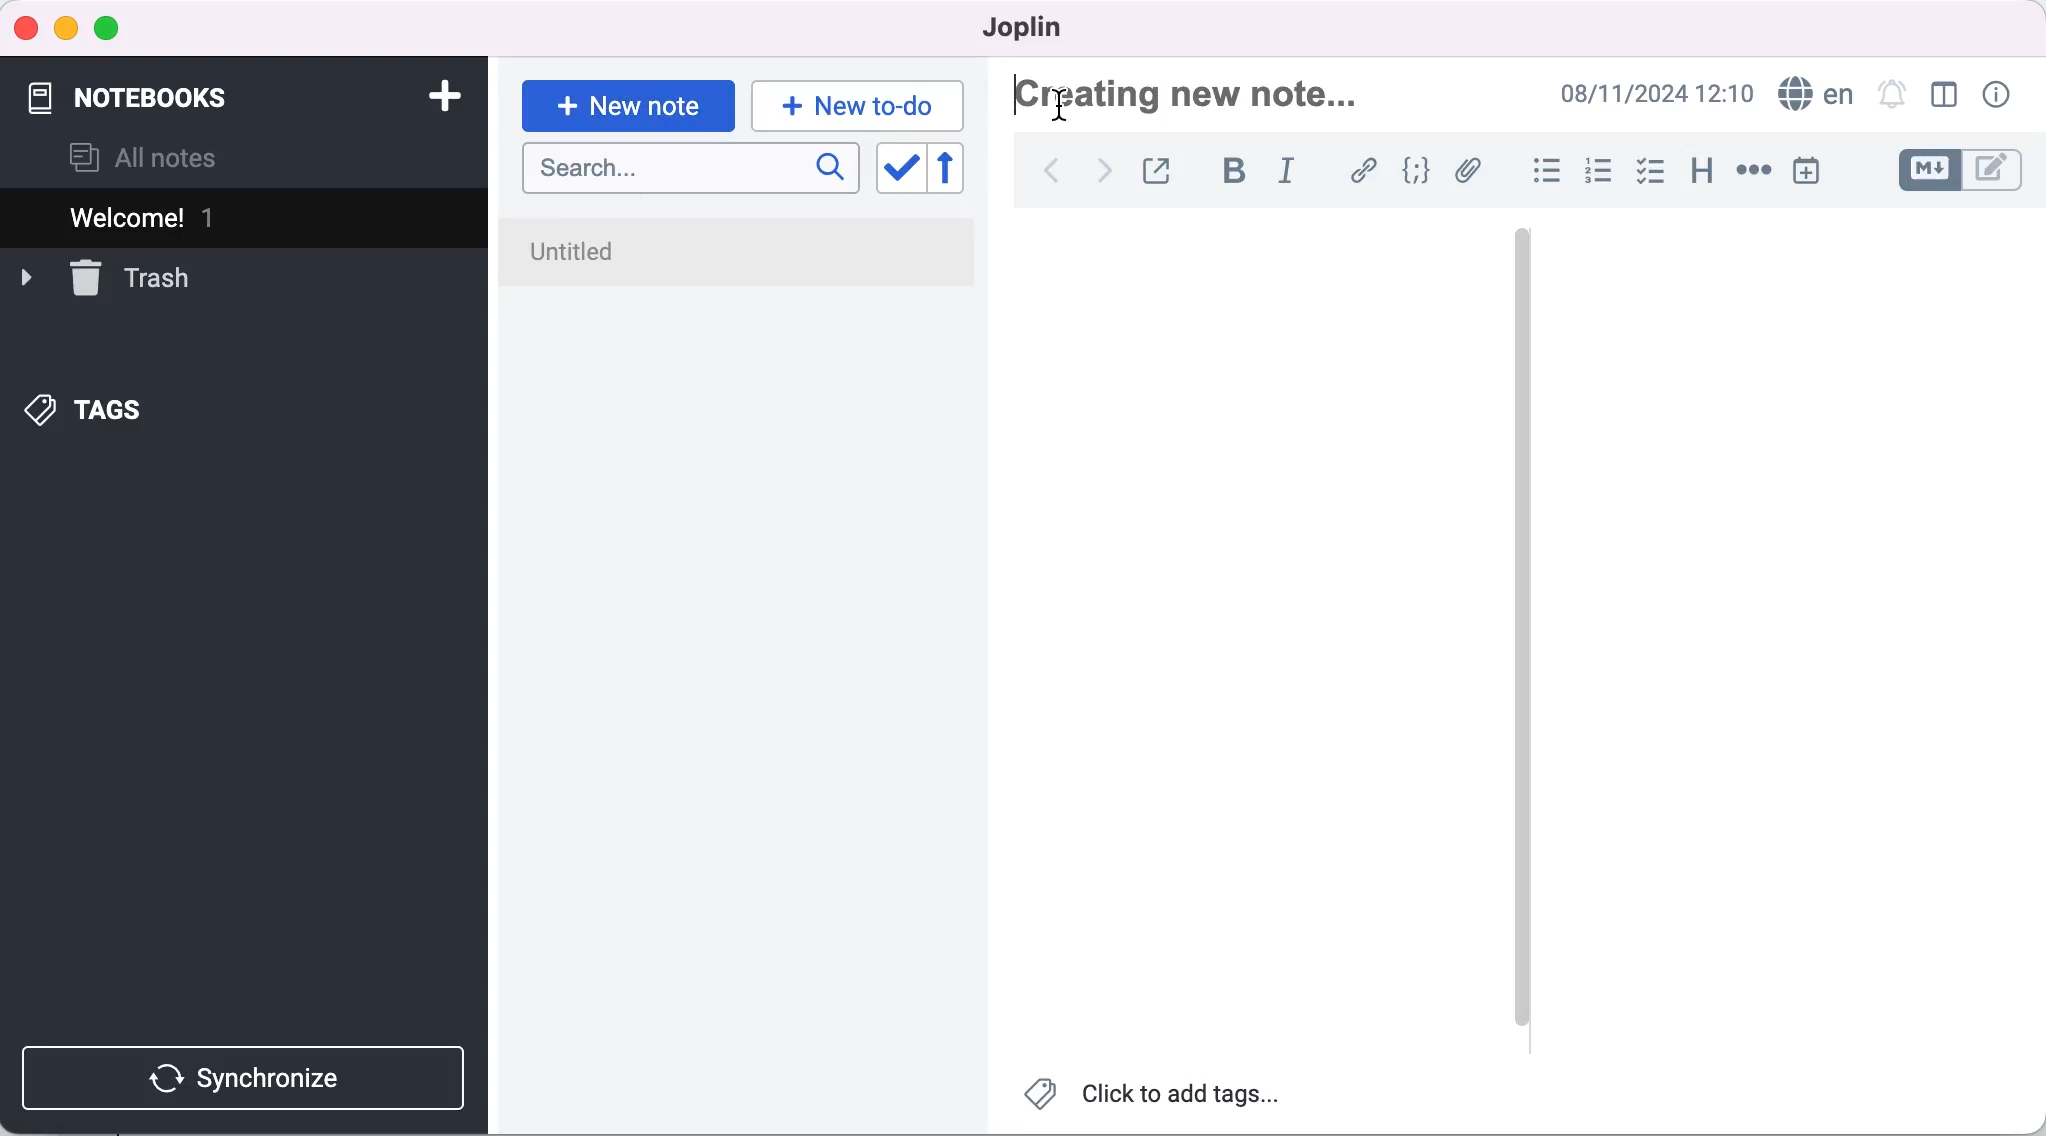 The height and width of the screenshot is (1136, 2046). I want to click on toggle editor layout, so click(1940, 97).